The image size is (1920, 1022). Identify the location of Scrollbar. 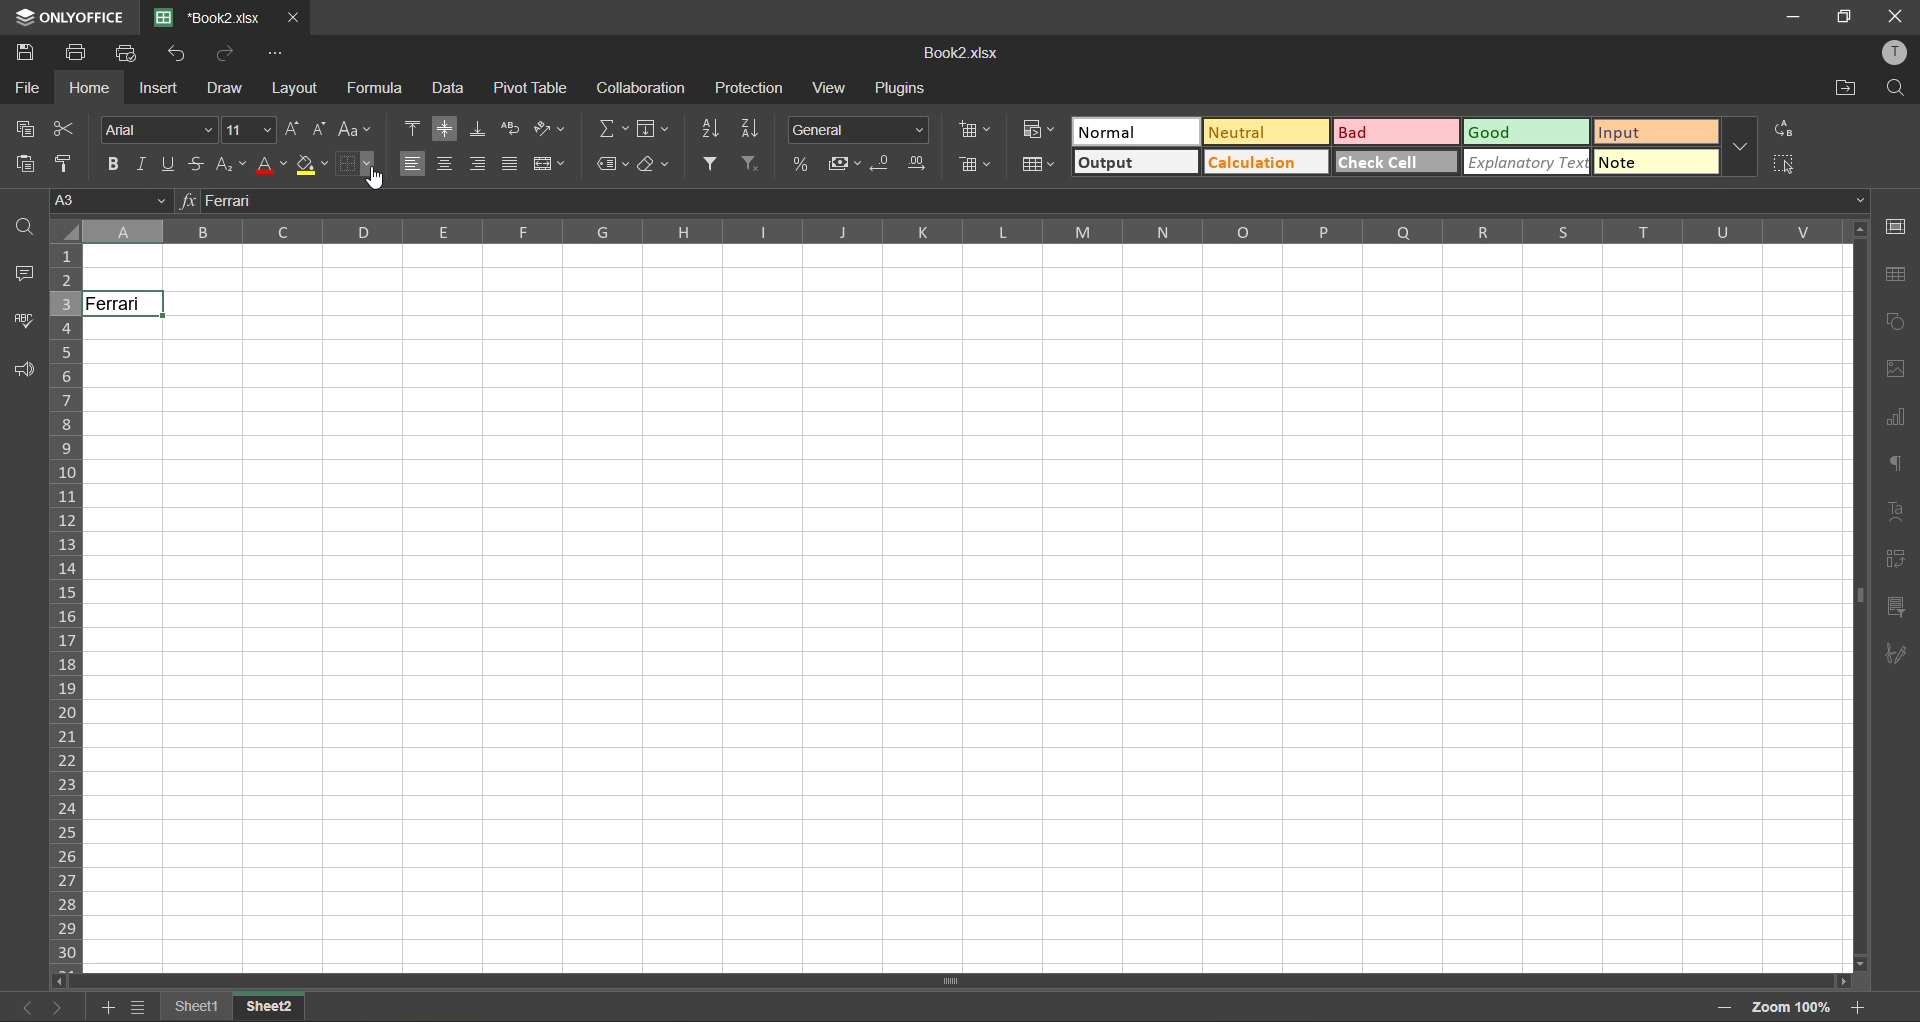
(1856, 595).